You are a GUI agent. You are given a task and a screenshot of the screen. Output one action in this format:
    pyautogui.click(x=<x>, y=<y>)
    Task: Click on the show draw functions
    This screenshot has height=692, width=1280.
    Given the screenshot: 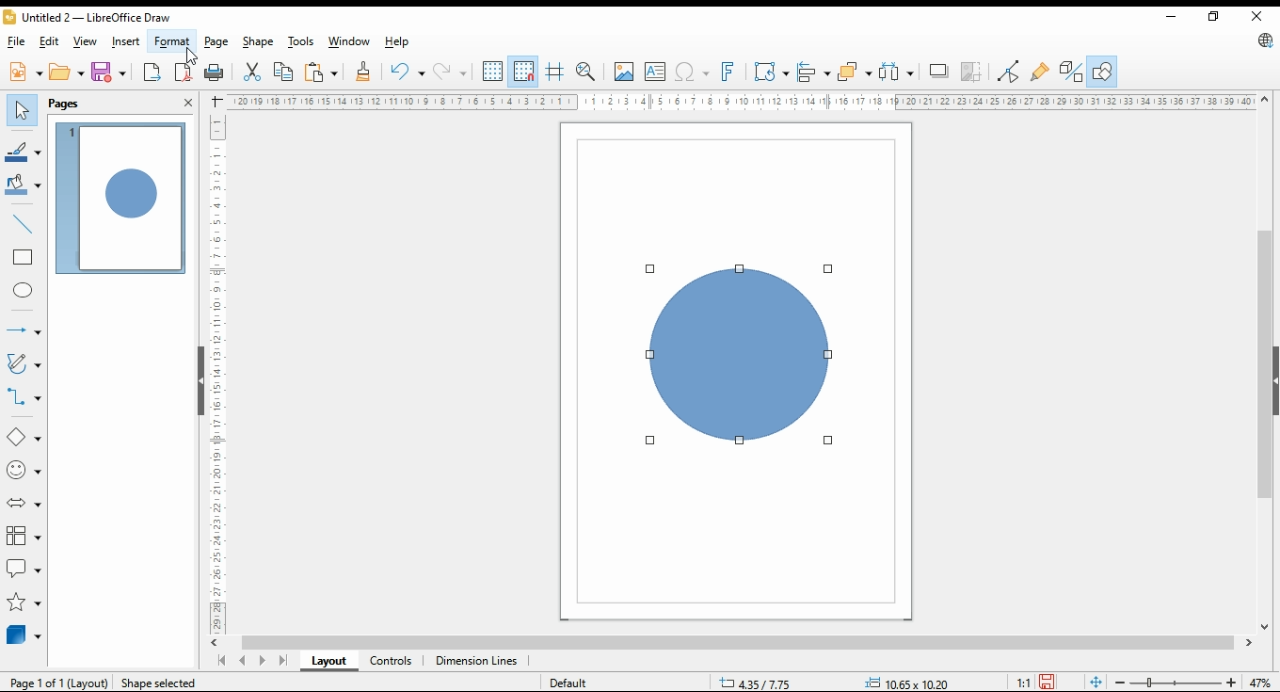 What is the action you would take?
    pyautogui.click(x=1102, y=72)
    